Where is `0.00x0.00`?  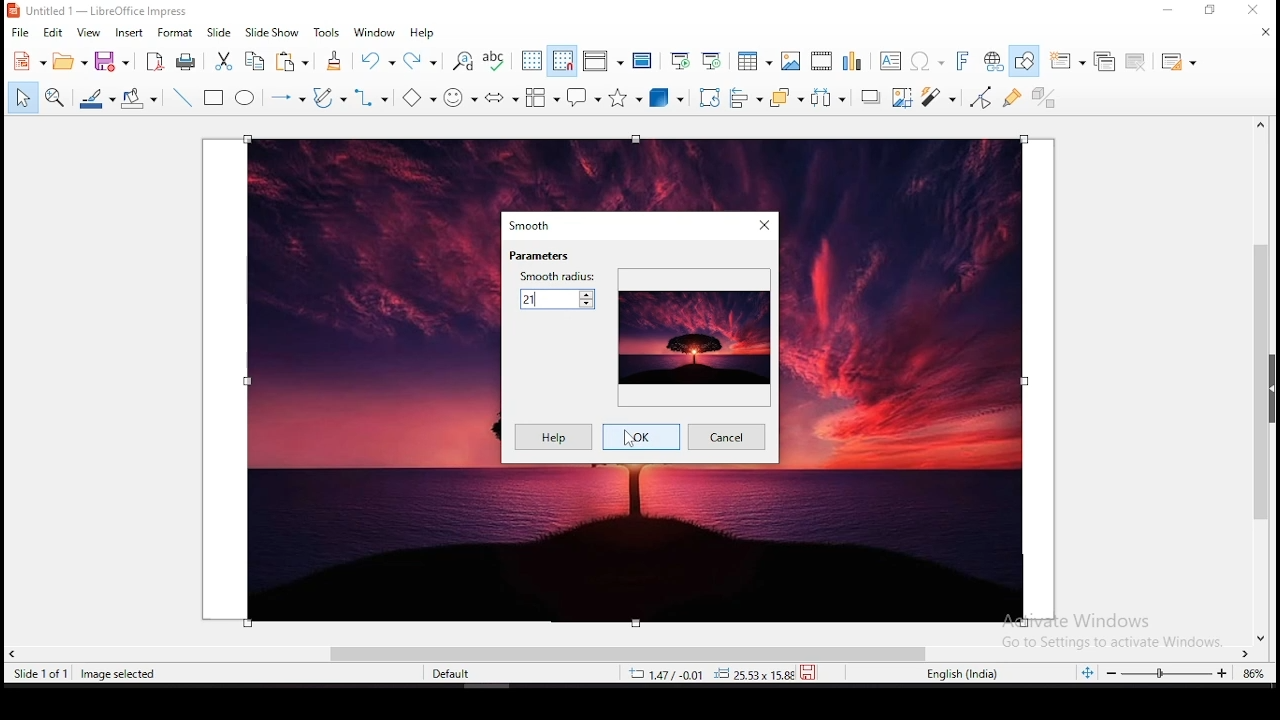 0.00x0.00 is located at coordinates (749, 674).